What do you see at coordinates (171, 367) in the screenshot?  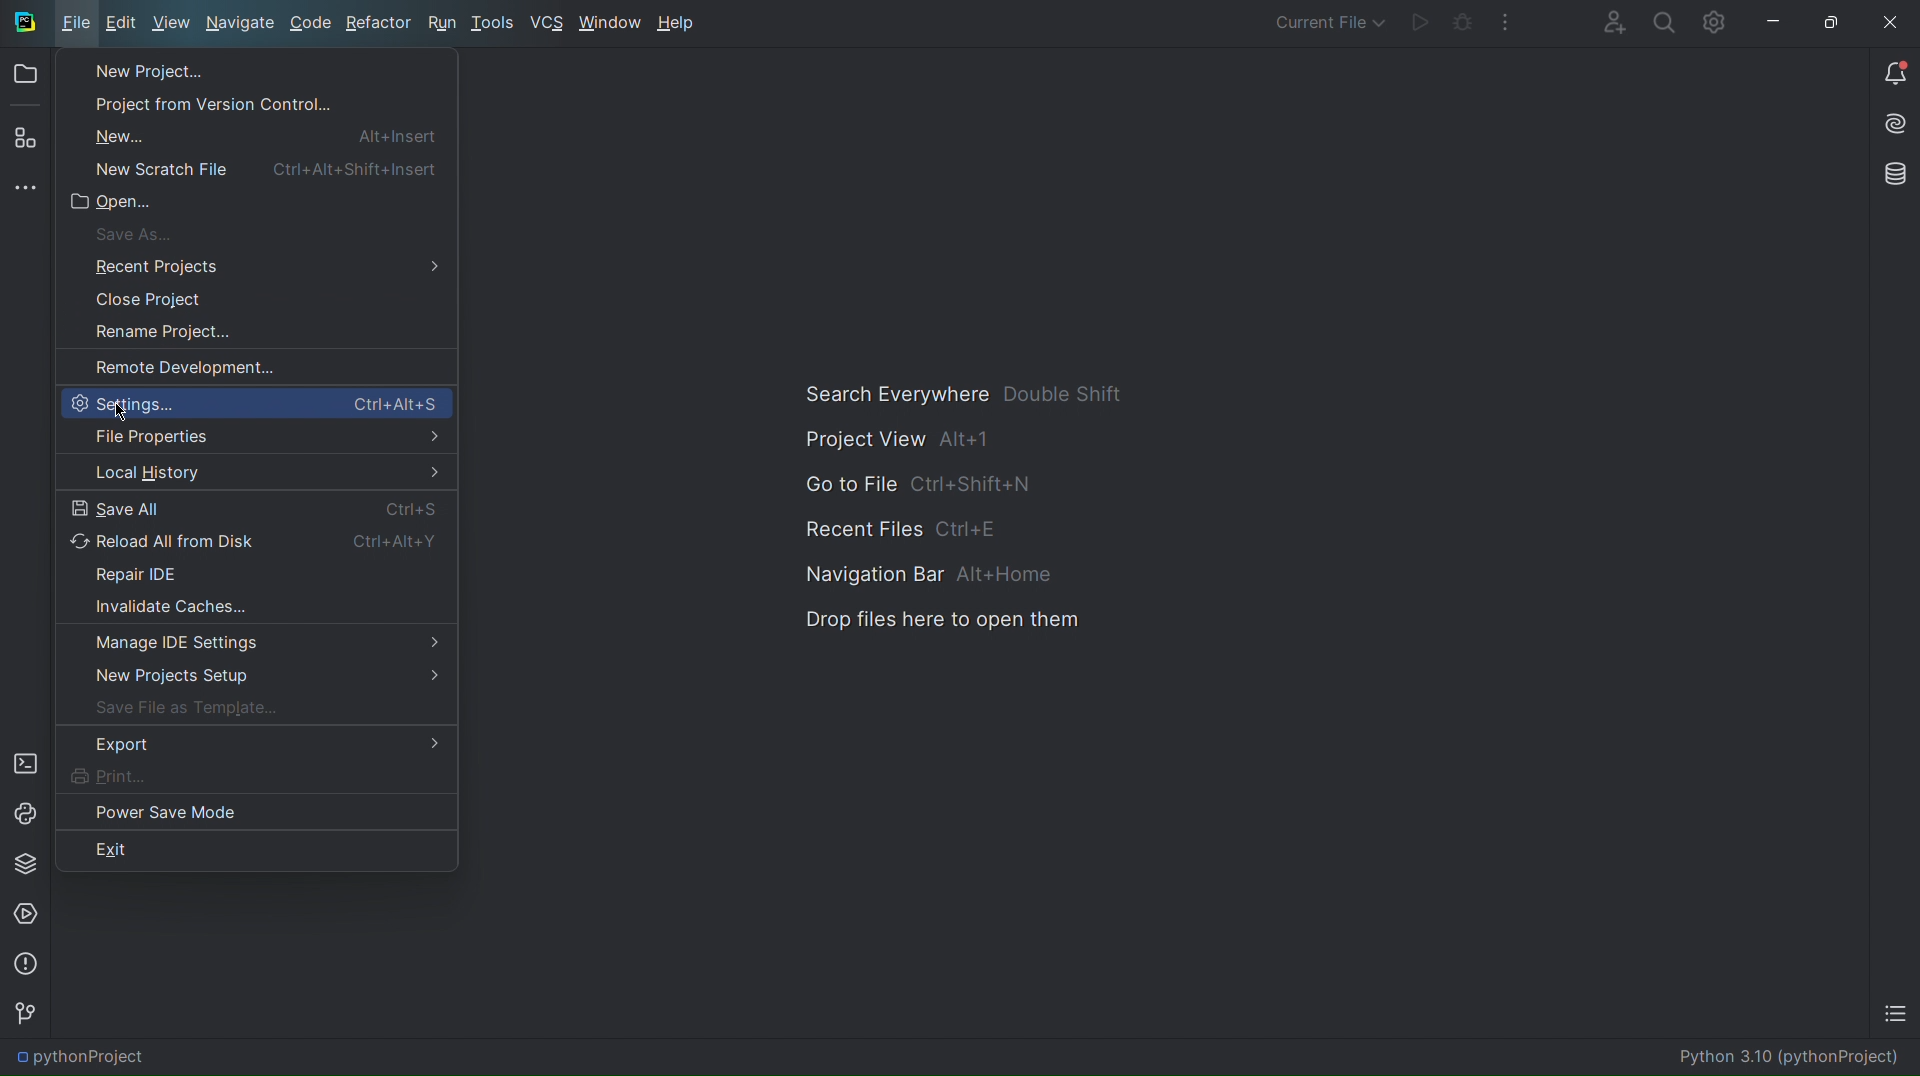 I see `Remote Development` at bounding box center [171, 367].